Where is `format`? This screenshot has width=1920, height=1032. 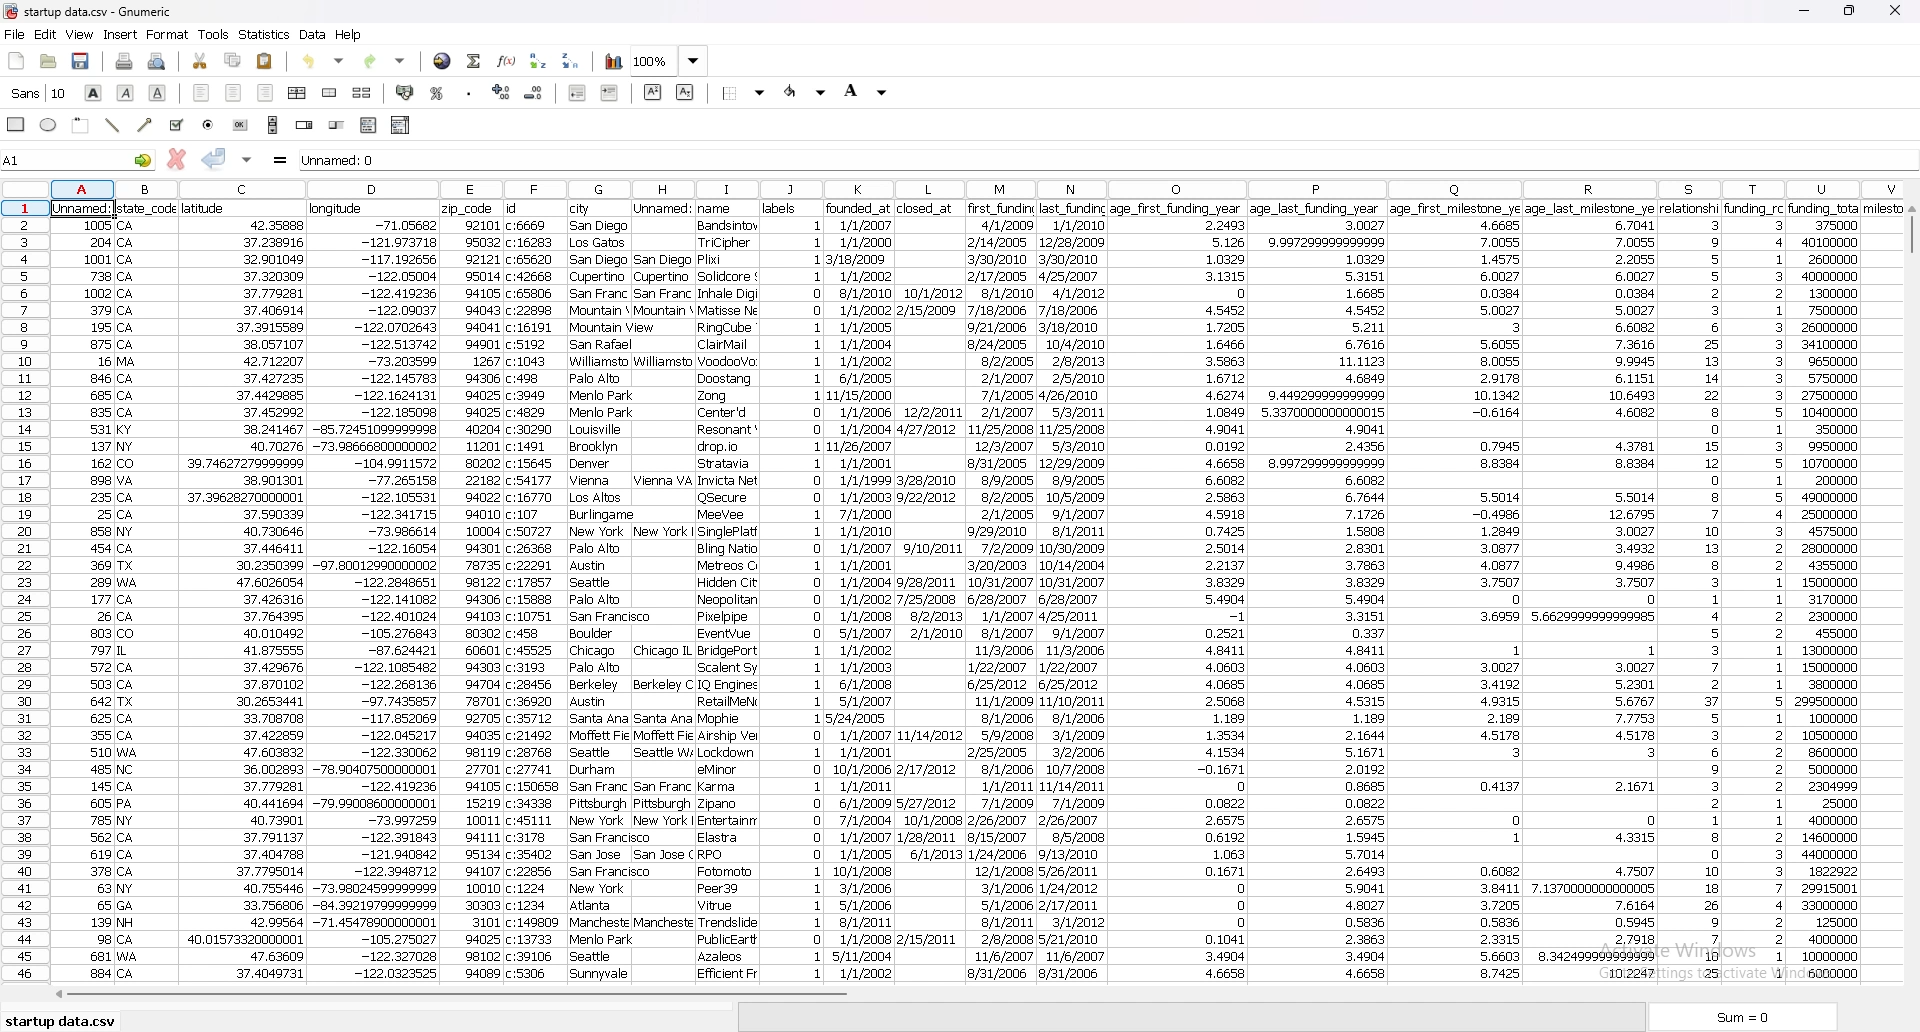
format is located at coordinates (169, 34).